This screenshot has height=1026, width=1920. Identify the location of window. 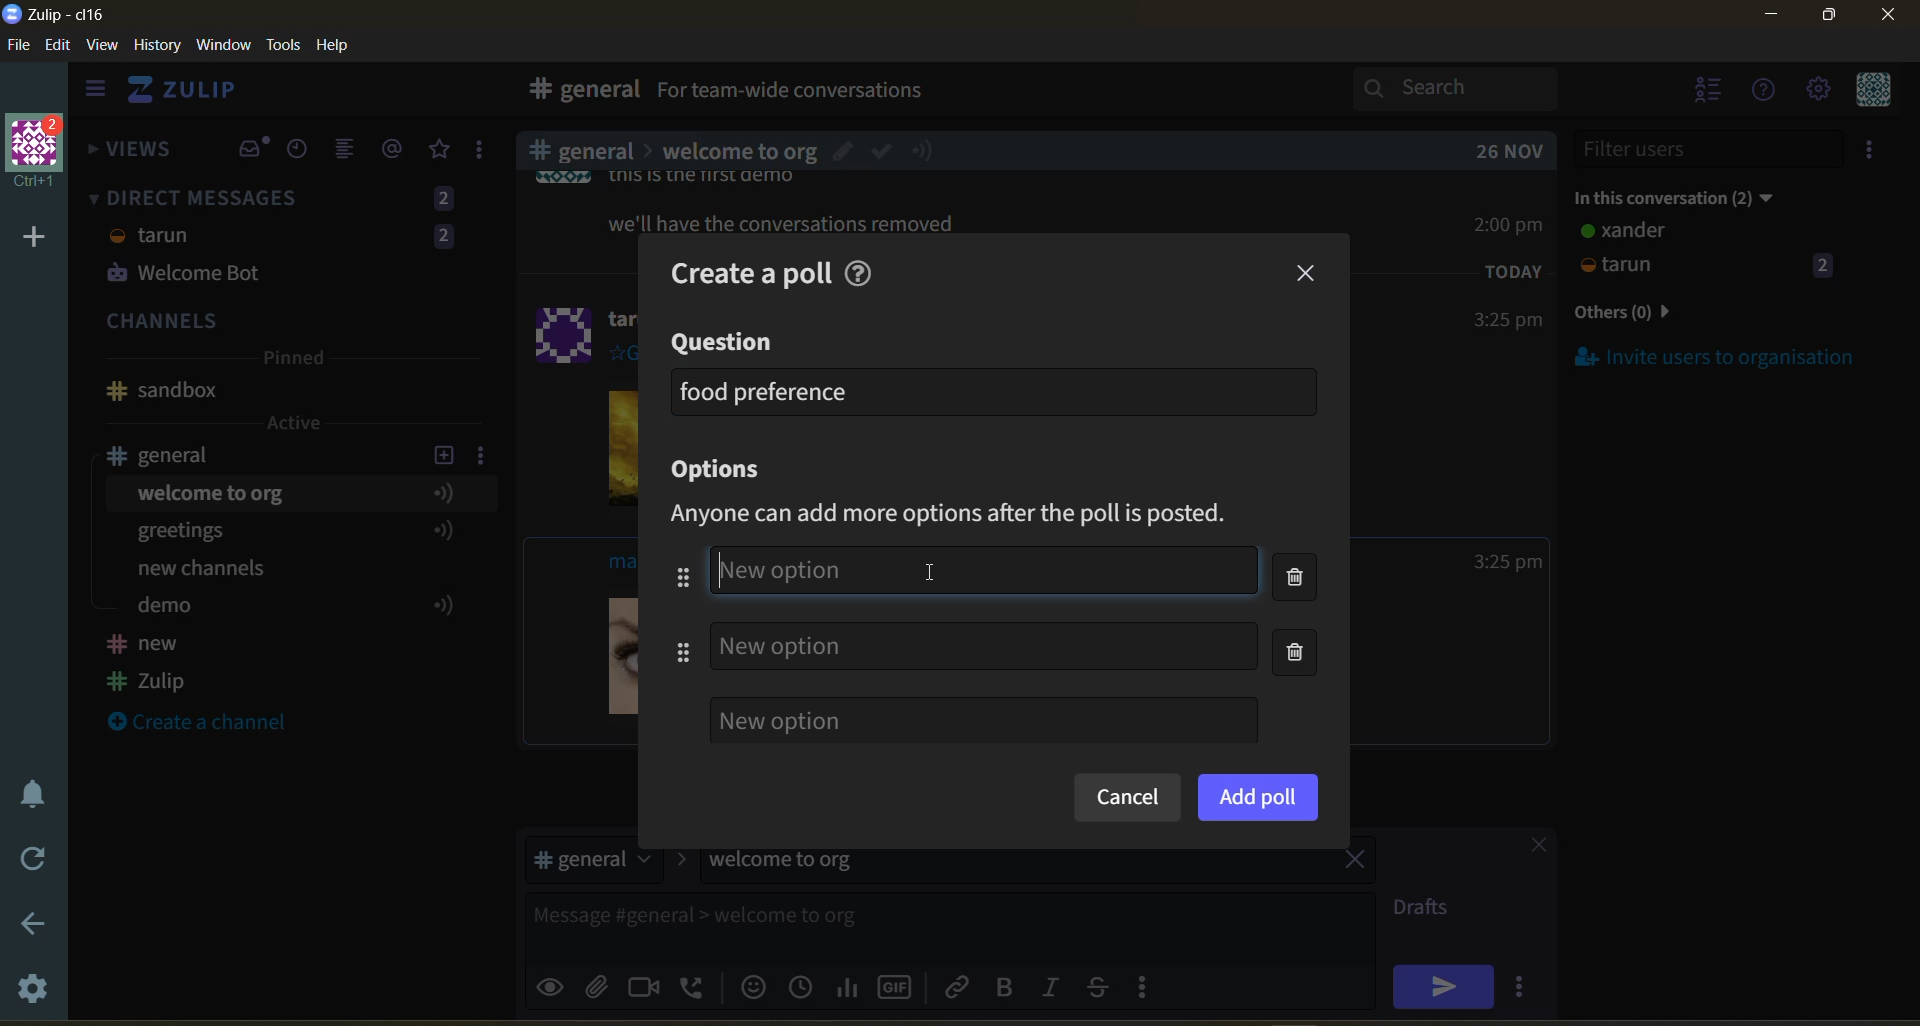
(221, 46).